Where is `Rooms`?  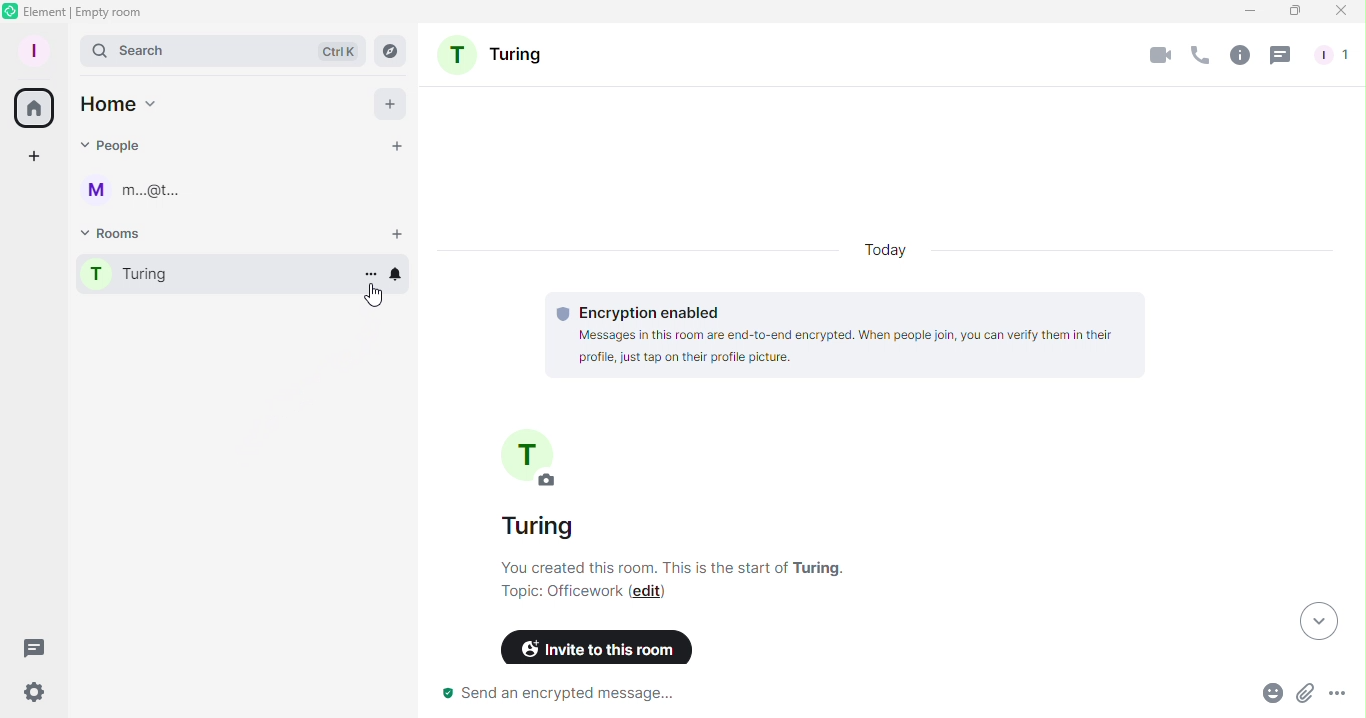
Rooms is located at coordinates (119, 232).